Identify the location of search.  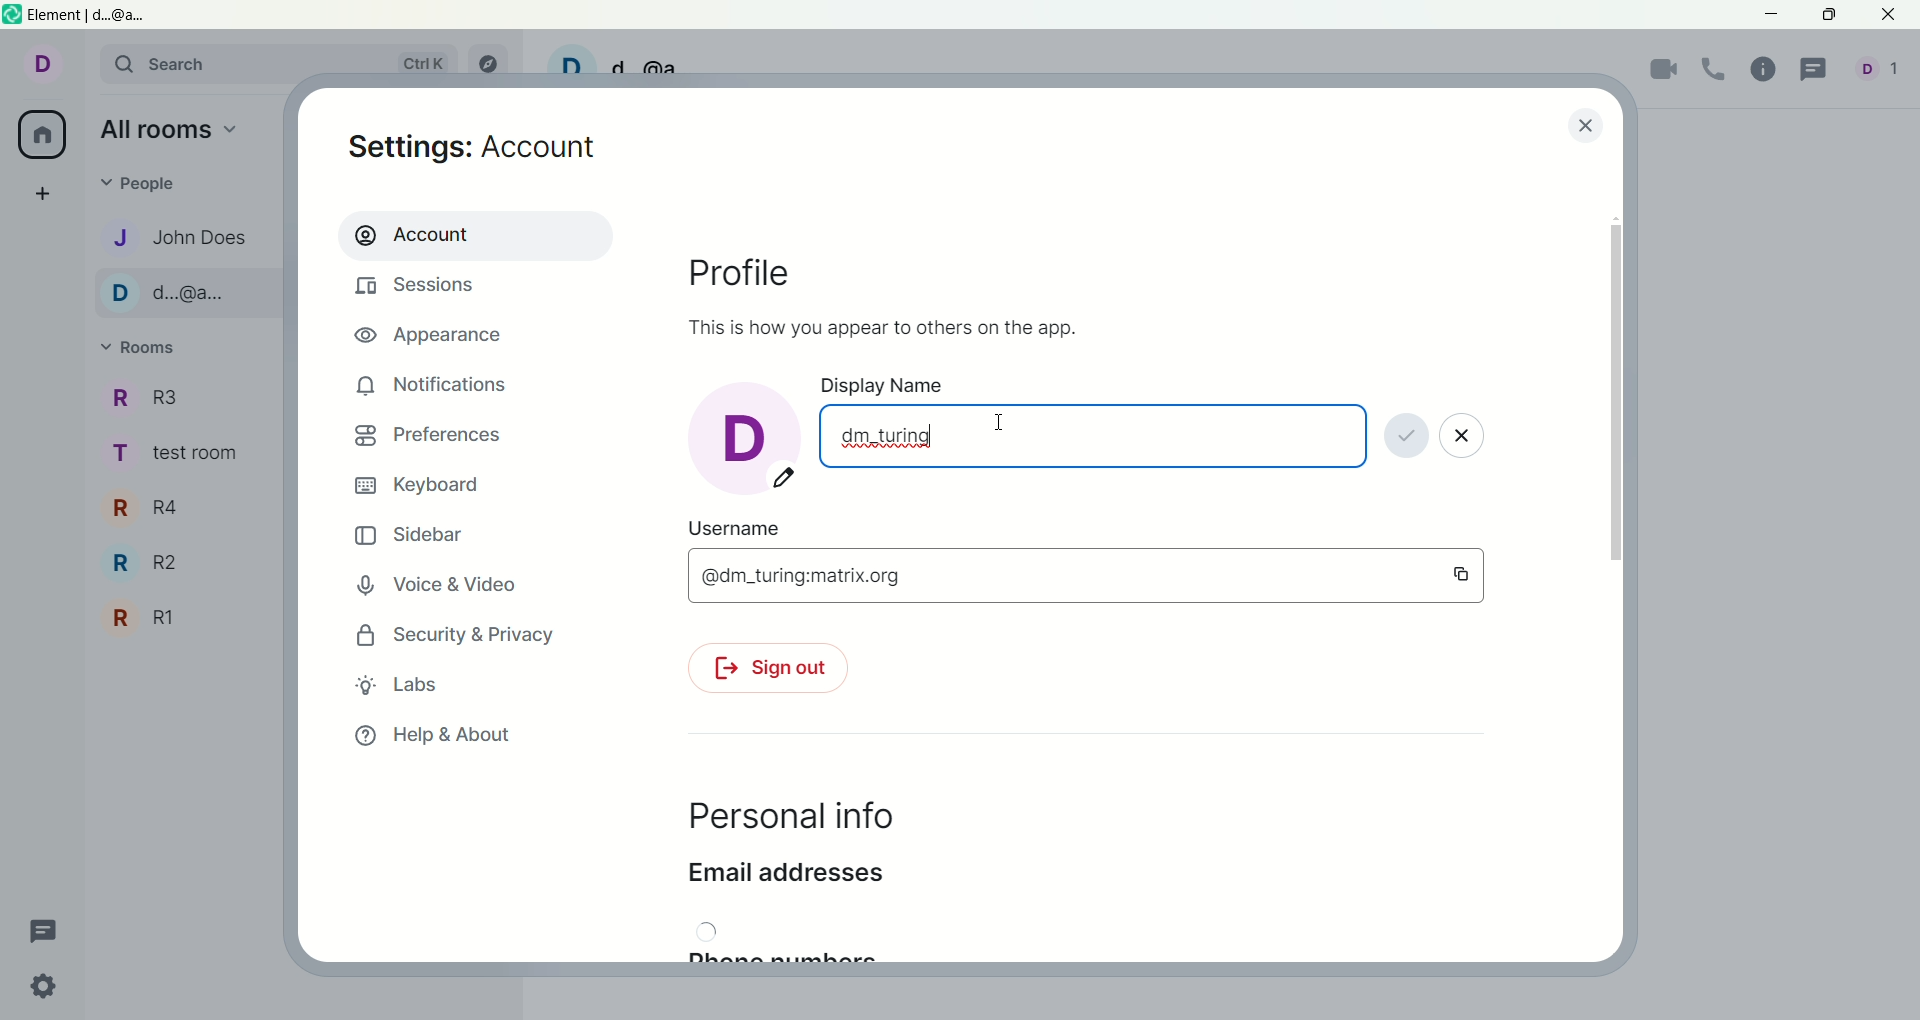
(287, 65).